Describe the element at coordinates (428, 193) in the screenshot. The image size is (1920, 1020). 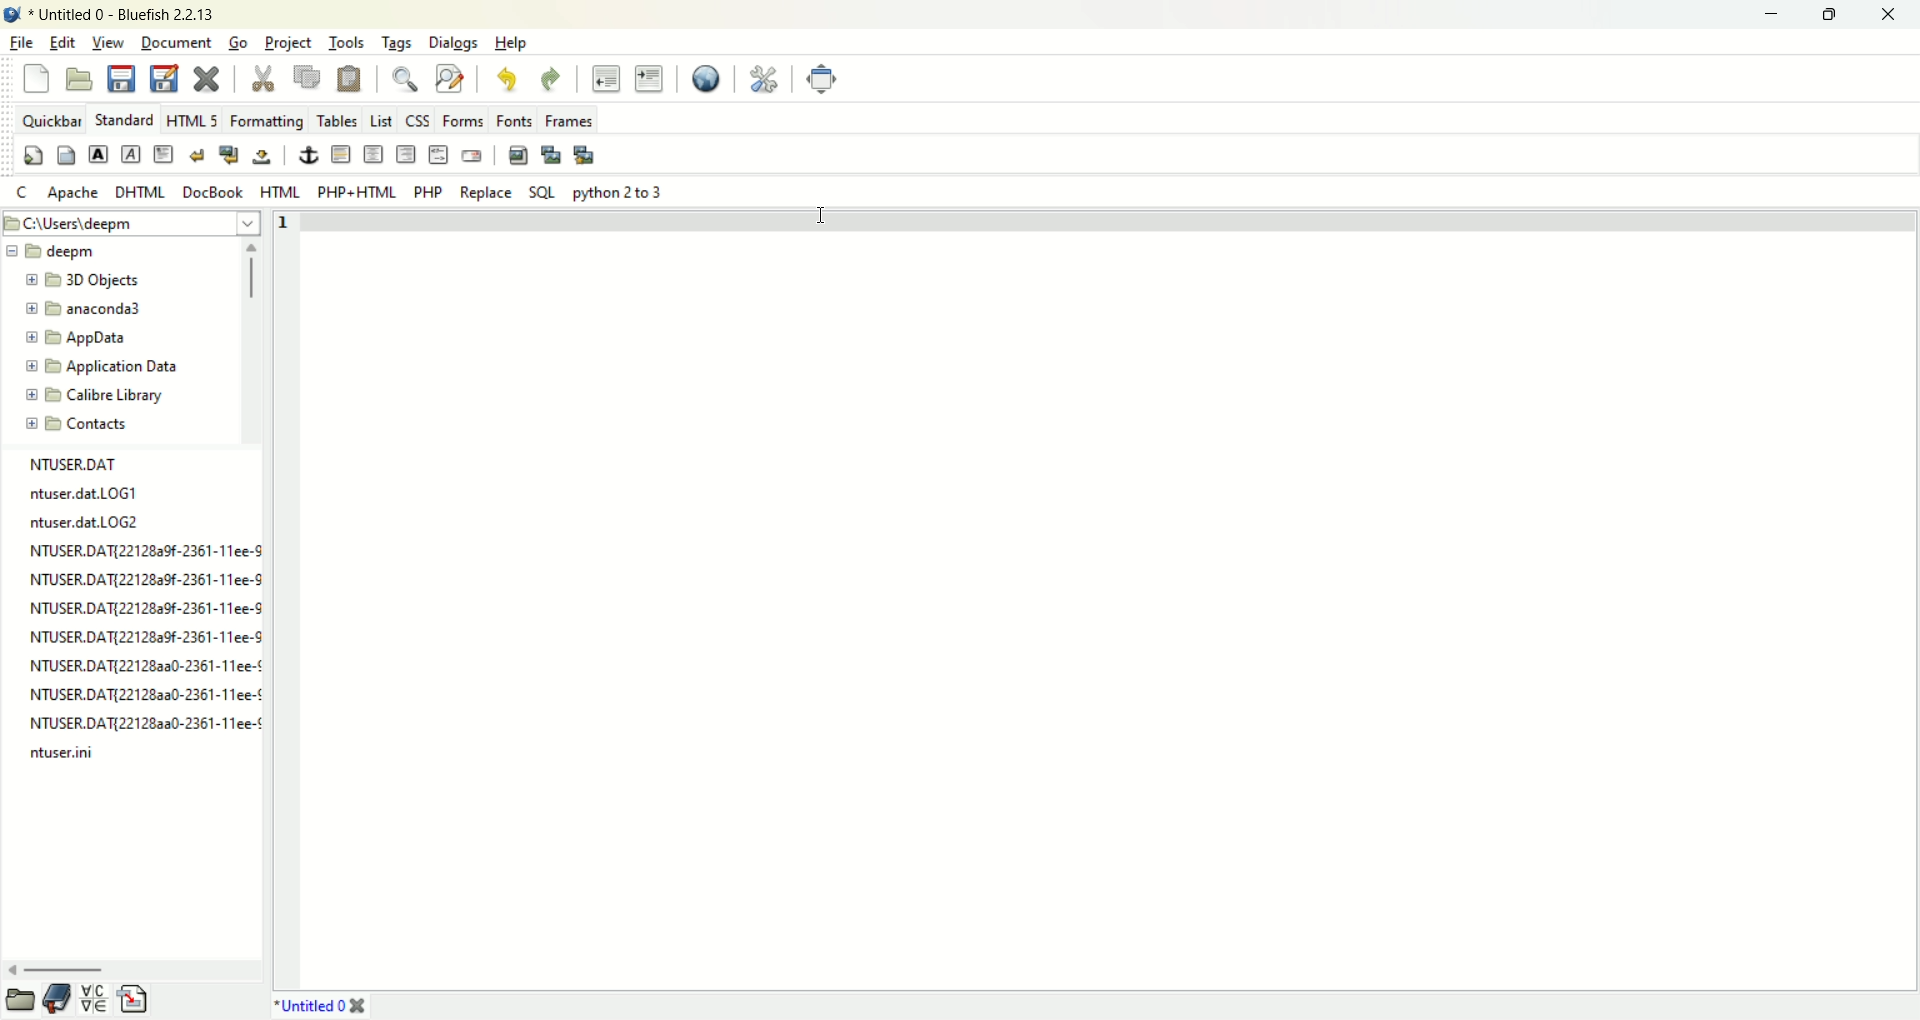
I see `PHP` at that location.